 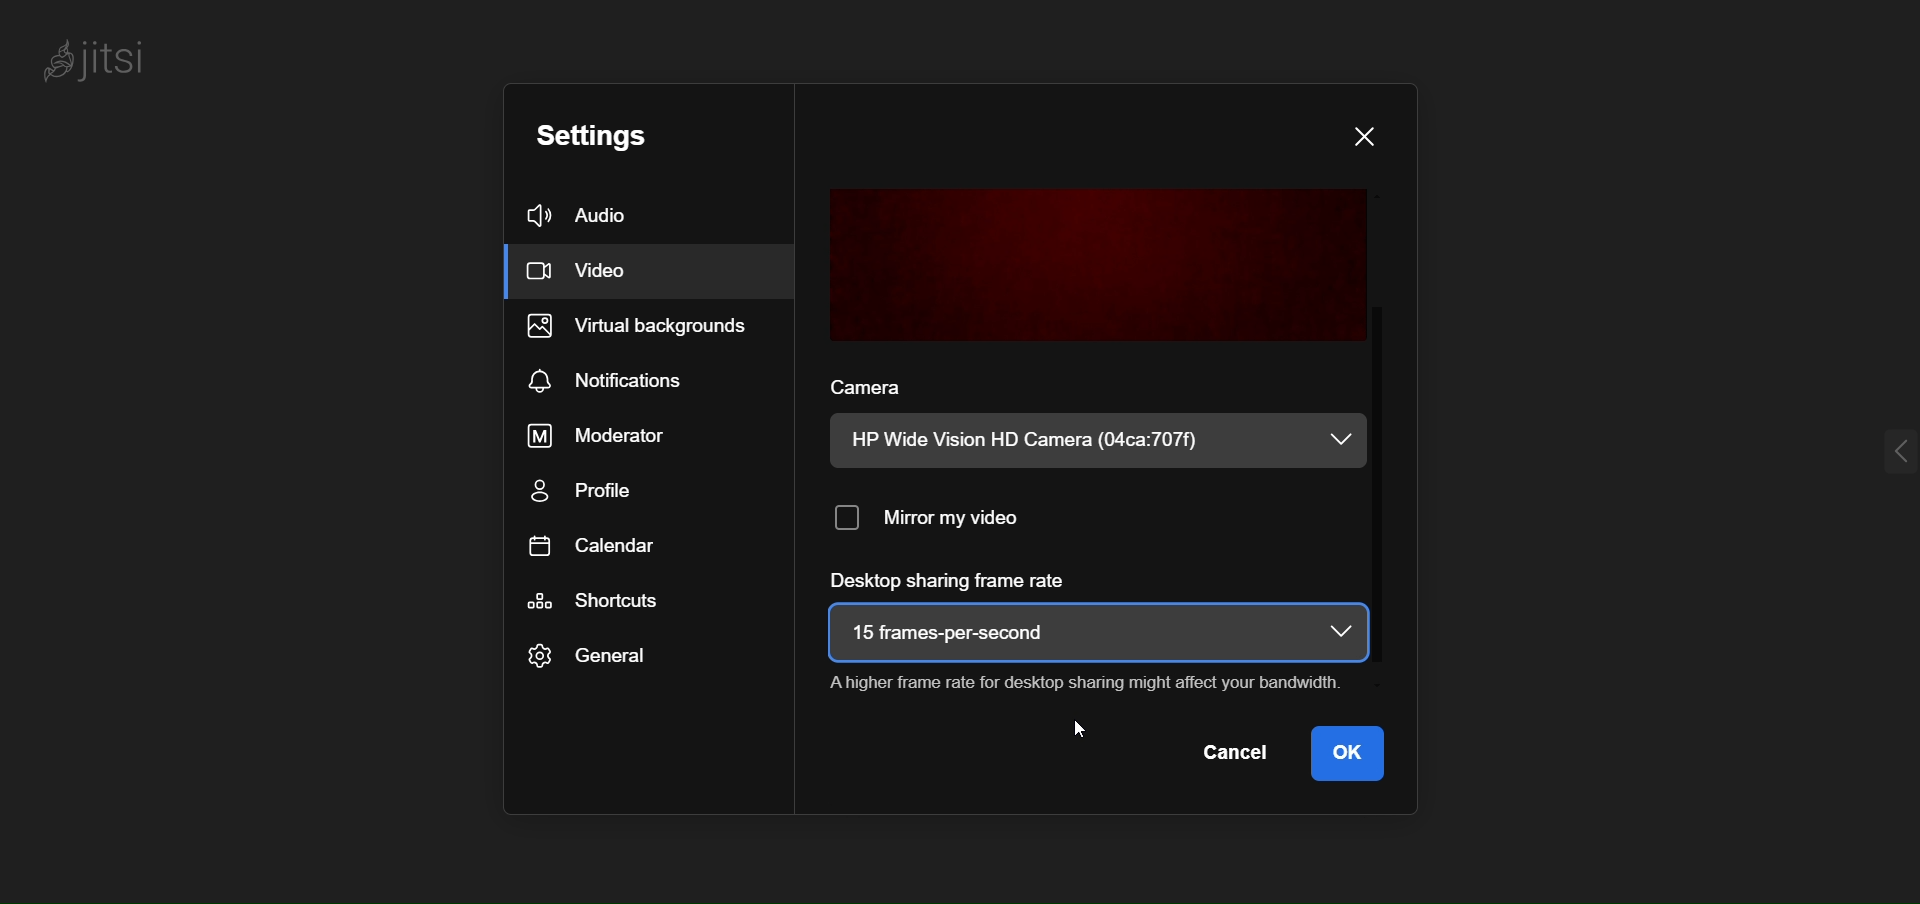 What do you see at coordinates (620, 136) in the screenshot?
I see `setting` at bounding box center [620, 136].